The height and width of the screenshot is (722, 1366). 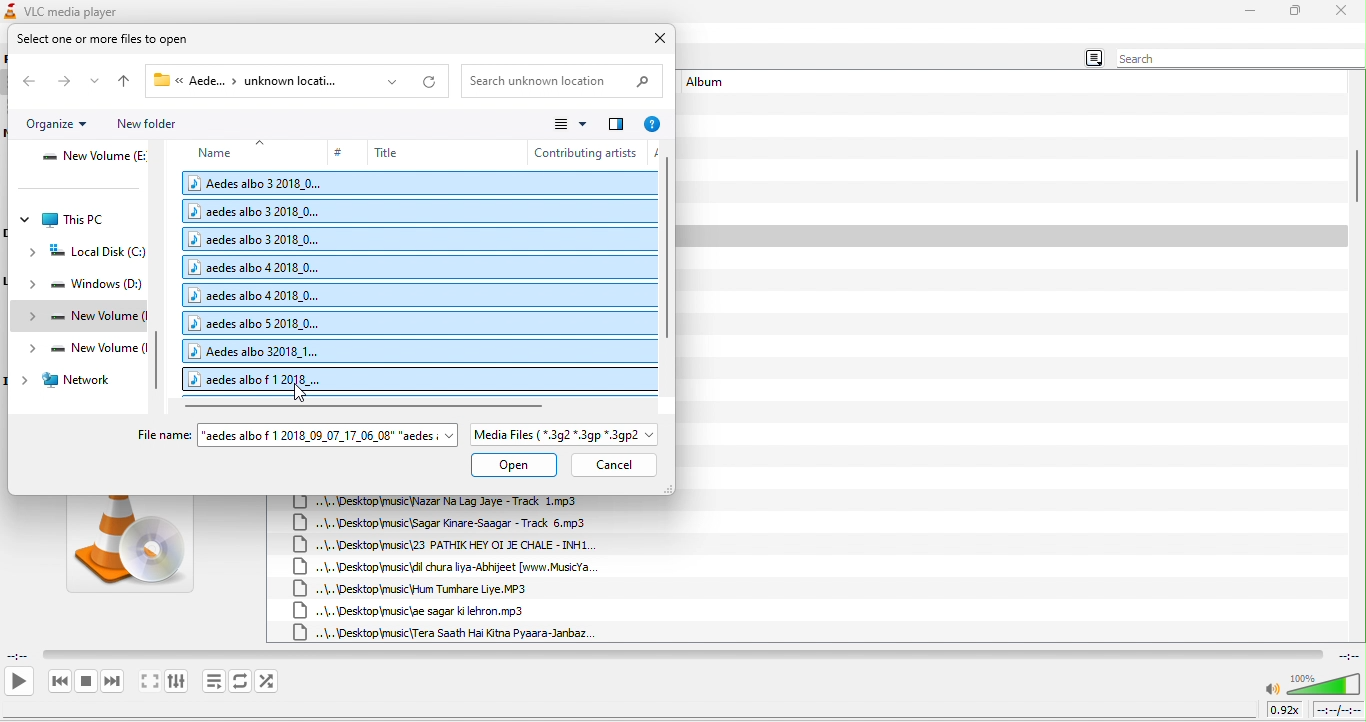 What do you see at coordinates (164, 434) in the screenshot?
I see `File name:` at bounding box center [164, 434].